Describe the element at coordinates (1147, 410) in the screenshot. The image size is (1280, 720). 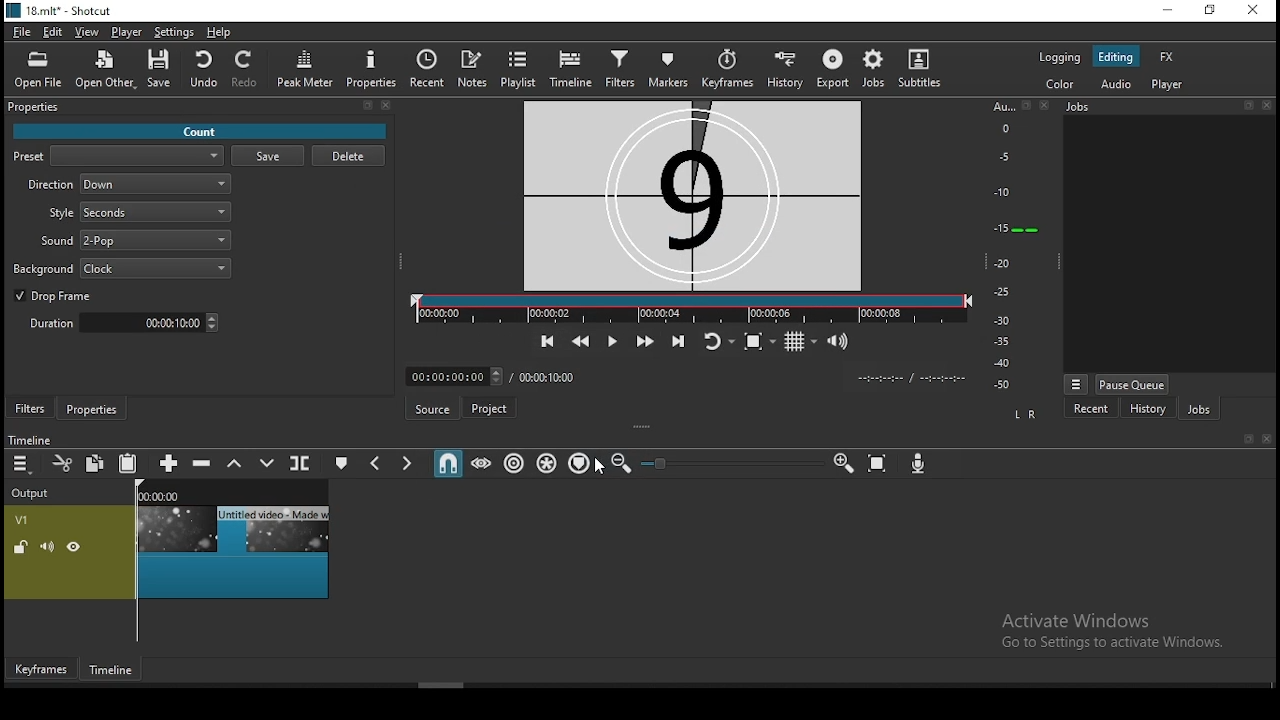
I see `history` at that location.